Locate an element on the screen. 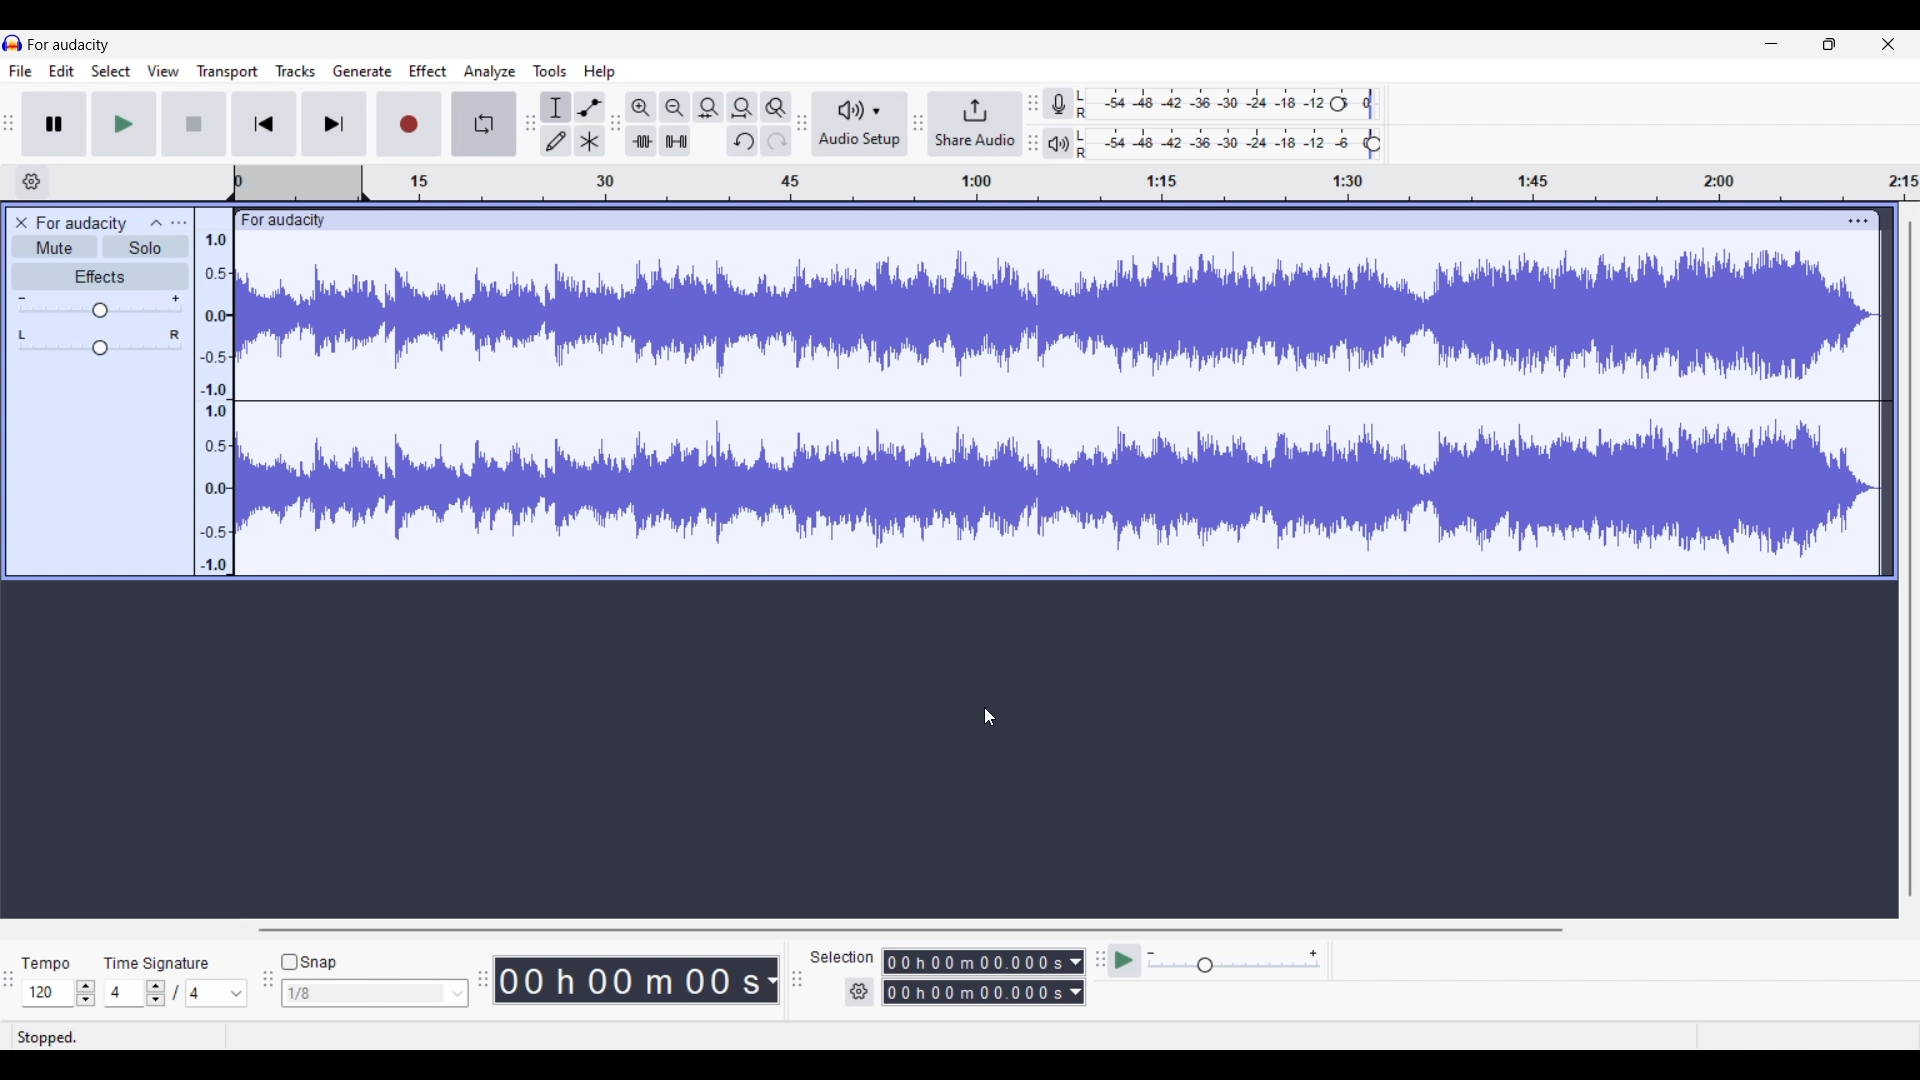  Audio track name is located at coordinates (82, 224).